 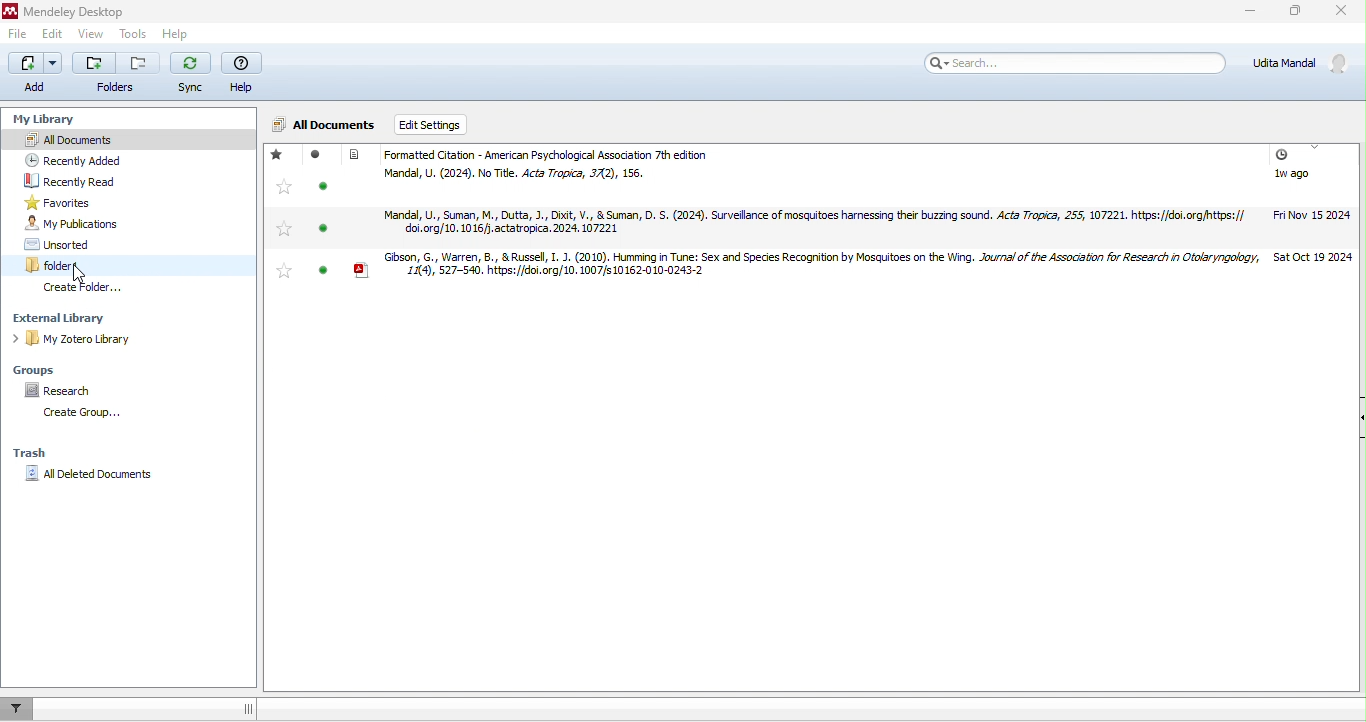 What do you see at coordinates (1250, 10) in the screenshot?
I see `minimize` at bounding box center [1250, 10].